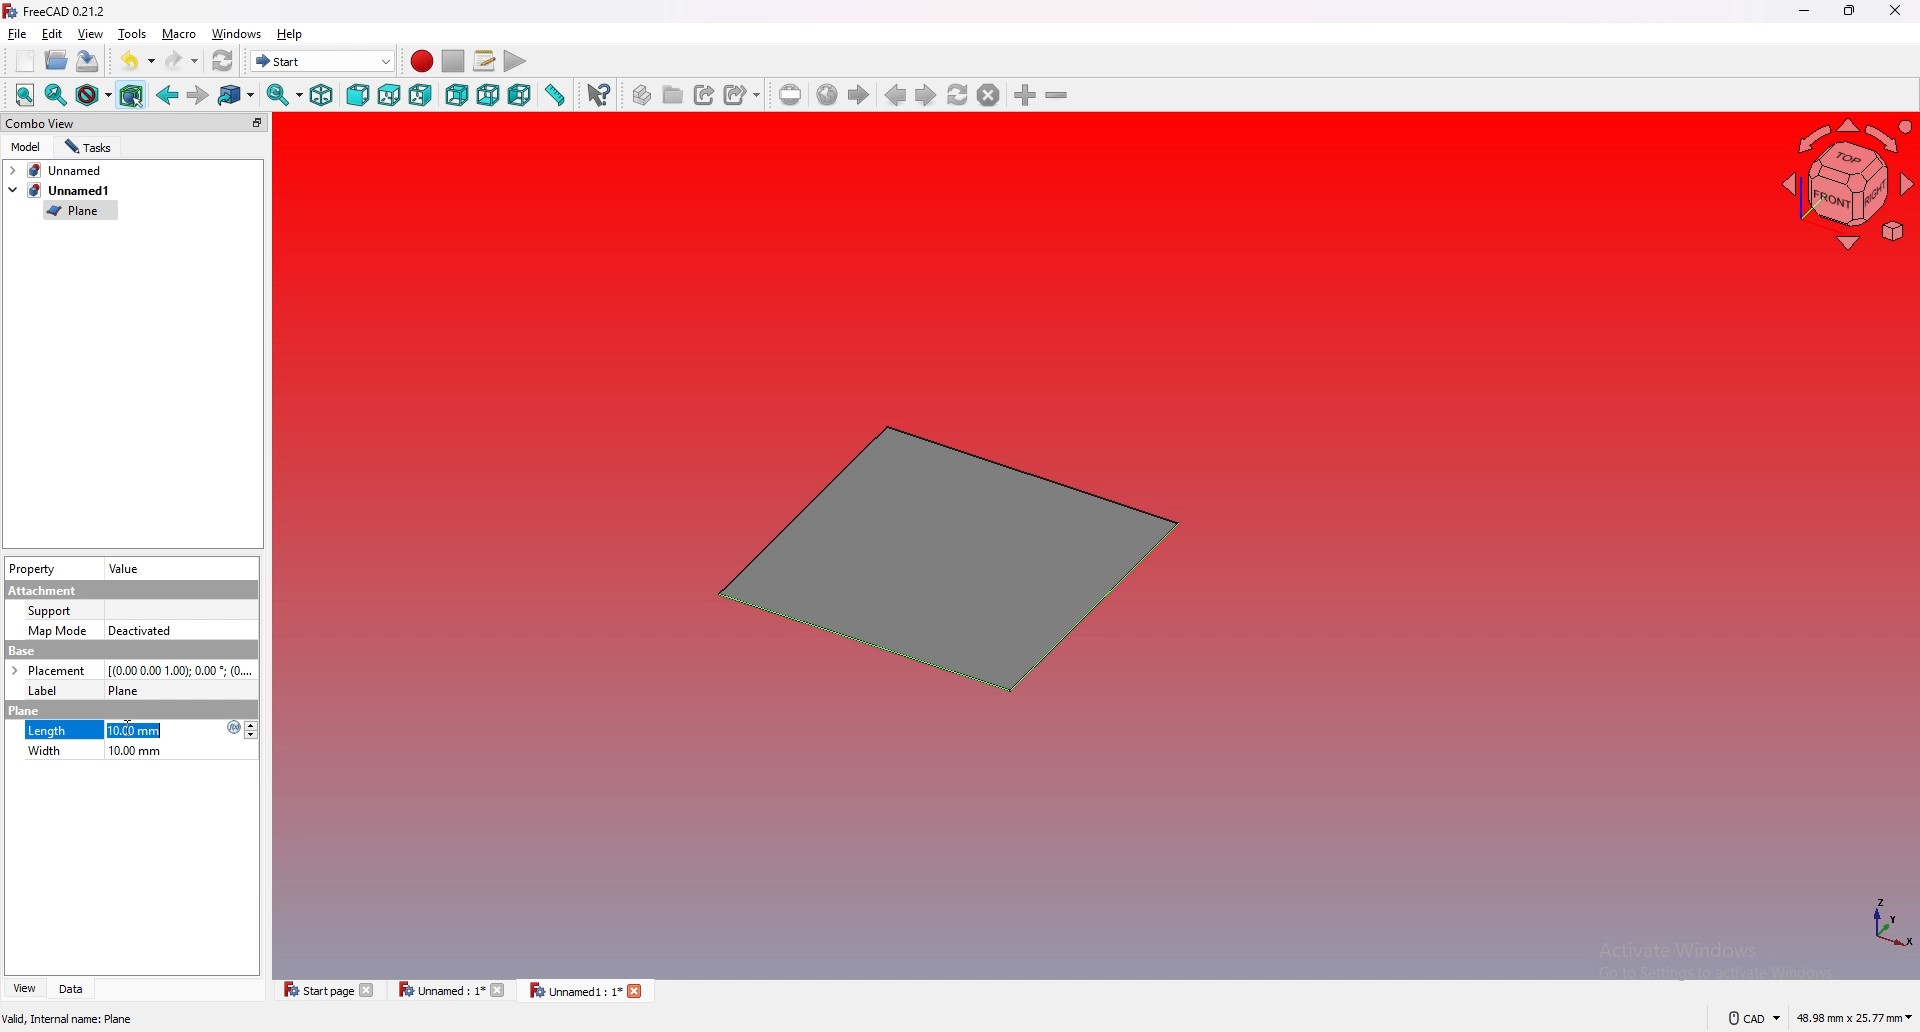 The image size is (1920, 1032). What do you see at coordinates (958, 94) in the screenshot?
I see `refresh webpage` at bounding box center [958, 94].